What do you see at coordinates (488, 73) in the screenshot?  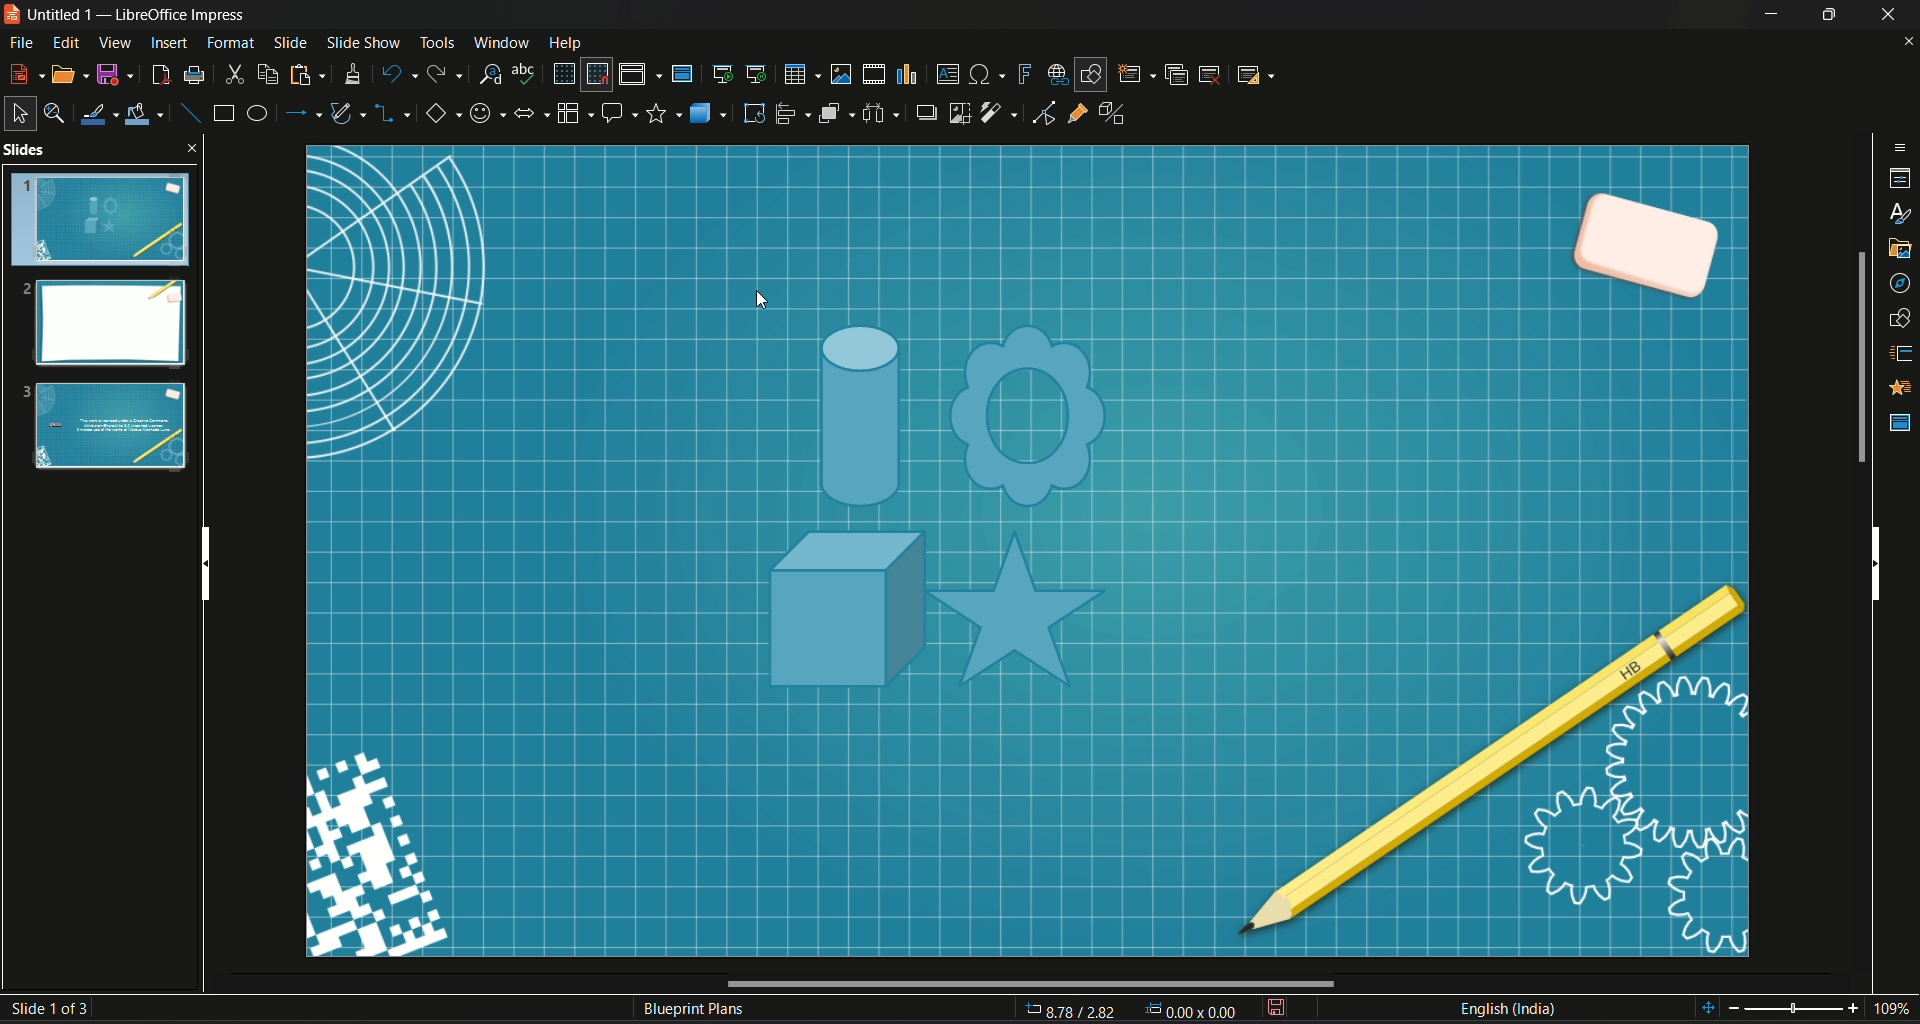 I see `find and replace` at bounding box center [488, 73].